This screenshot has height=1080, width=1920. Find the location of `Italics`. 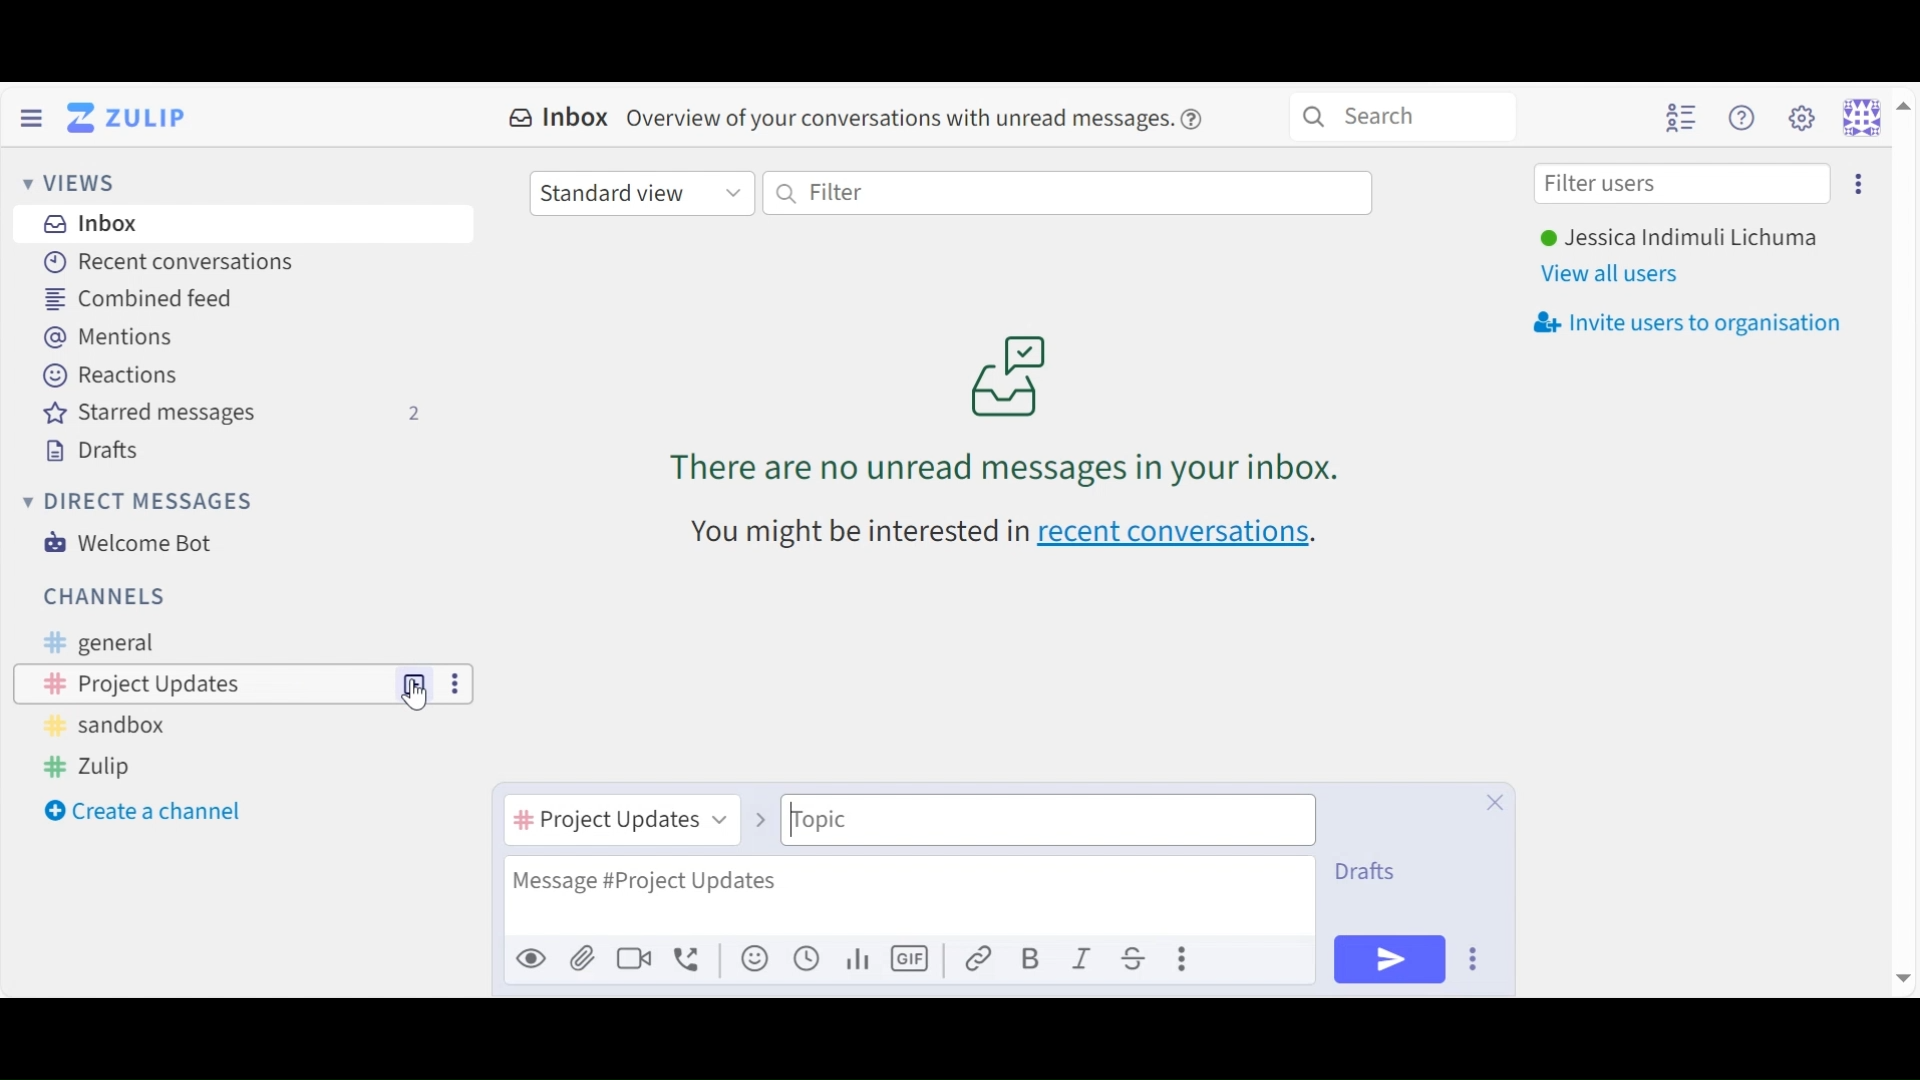

Italics is located at coordinates (1083, 957).